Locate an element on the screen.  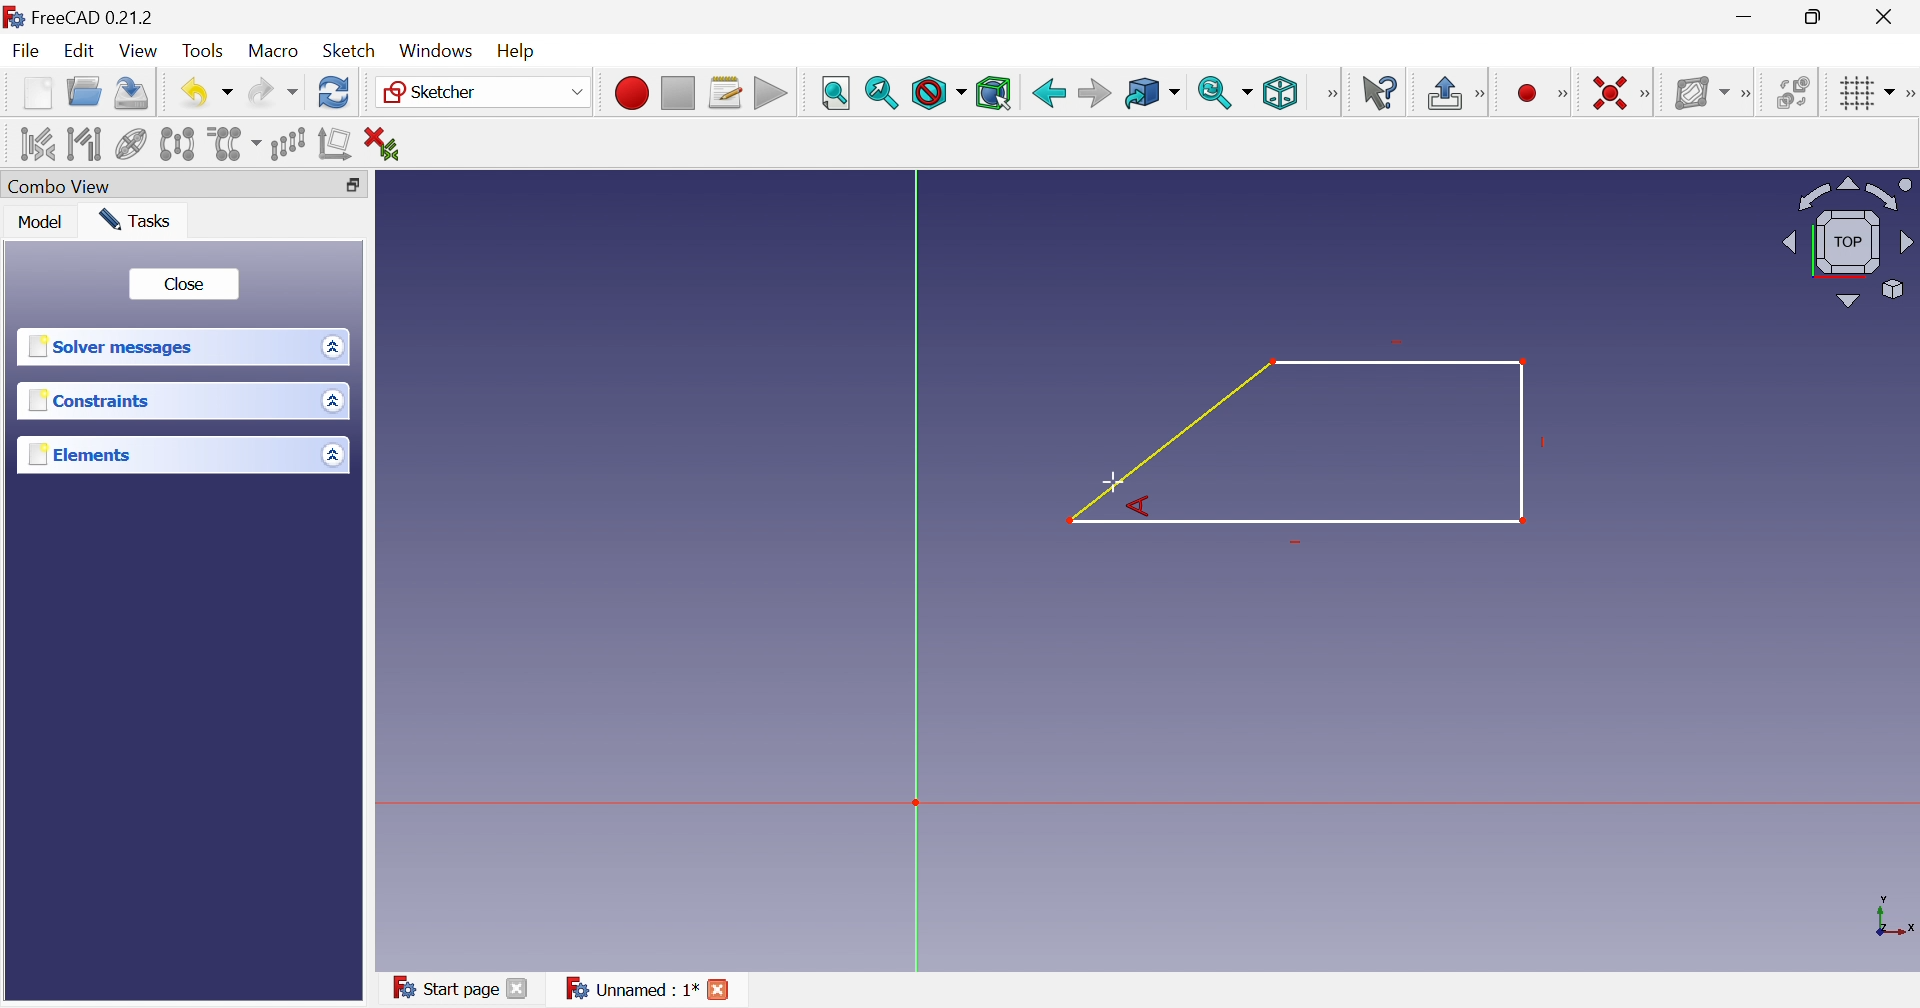
Symmetry is located at coordinates (178, 145).